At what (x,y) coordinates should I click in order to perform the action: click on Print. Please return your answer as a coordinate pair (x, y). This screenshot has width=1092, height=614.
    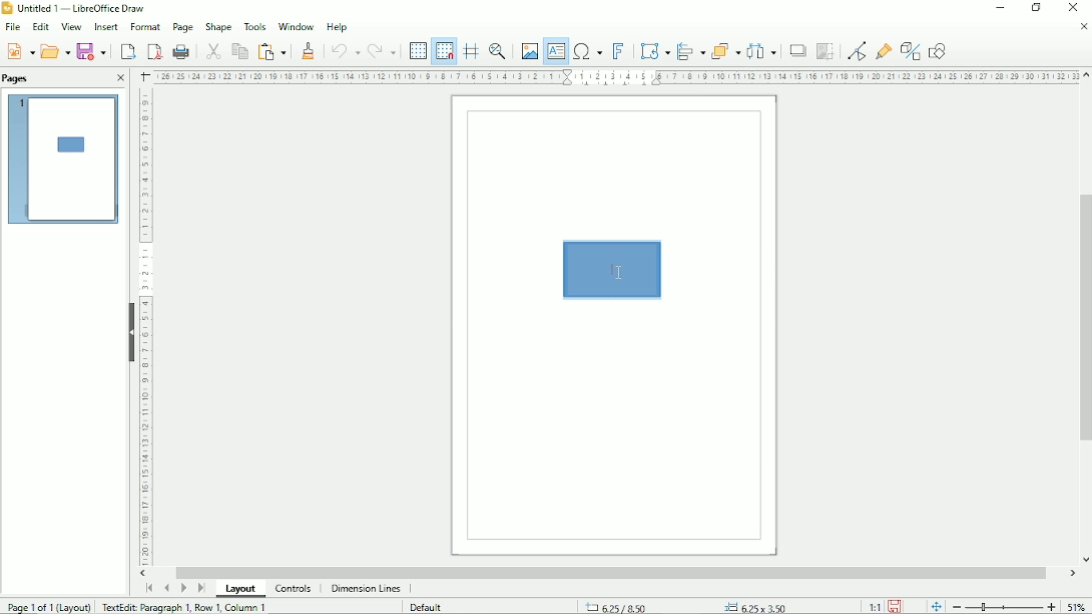
    Looking at the image, I should click on (181, 51).